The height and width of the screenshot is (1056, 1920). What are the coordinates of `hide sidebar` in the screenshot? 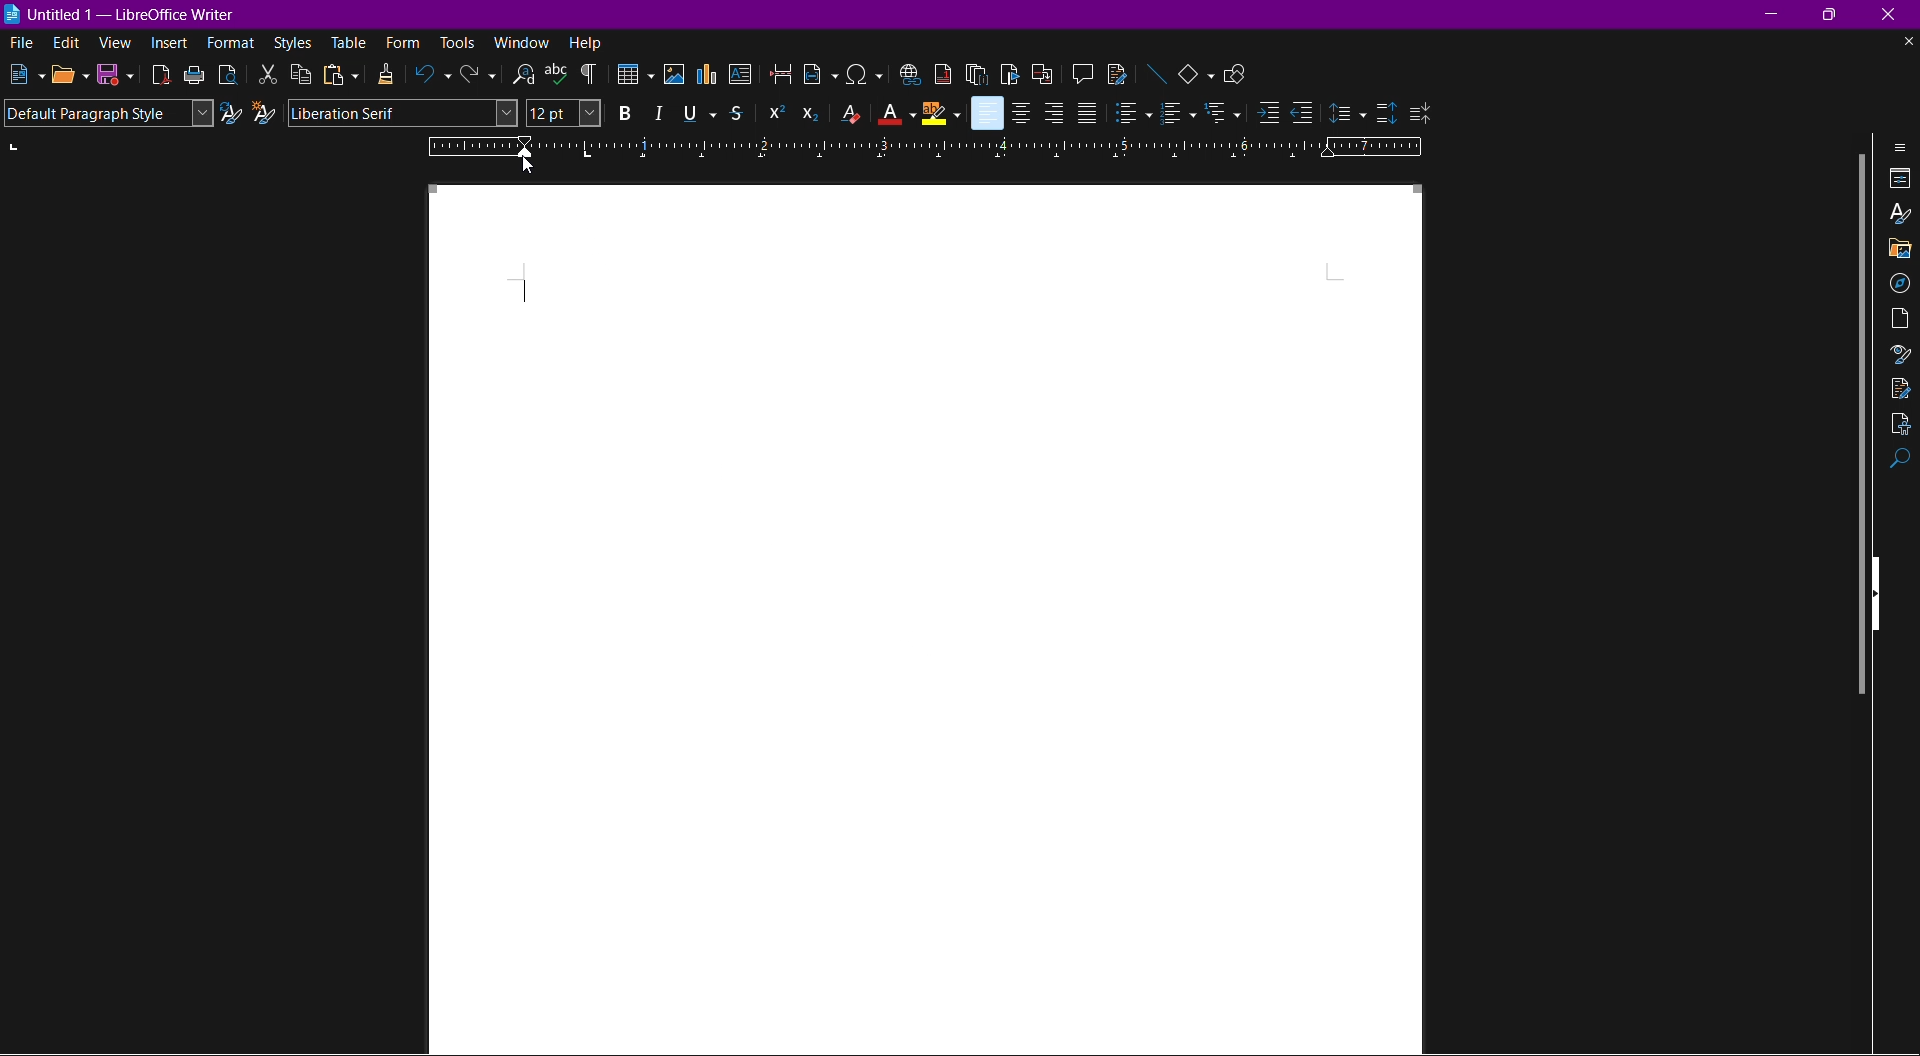 It's located at (1882, 591).